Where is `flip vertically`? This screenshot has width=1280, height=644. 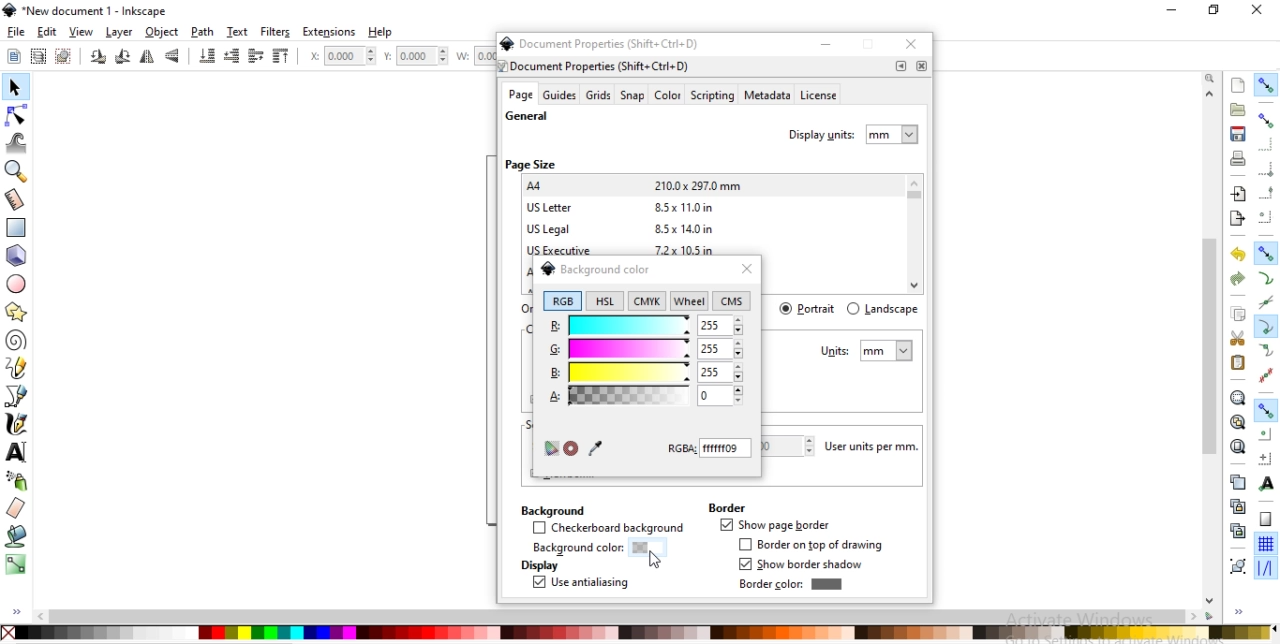
flip vertically is located at coordinates (173, 57).